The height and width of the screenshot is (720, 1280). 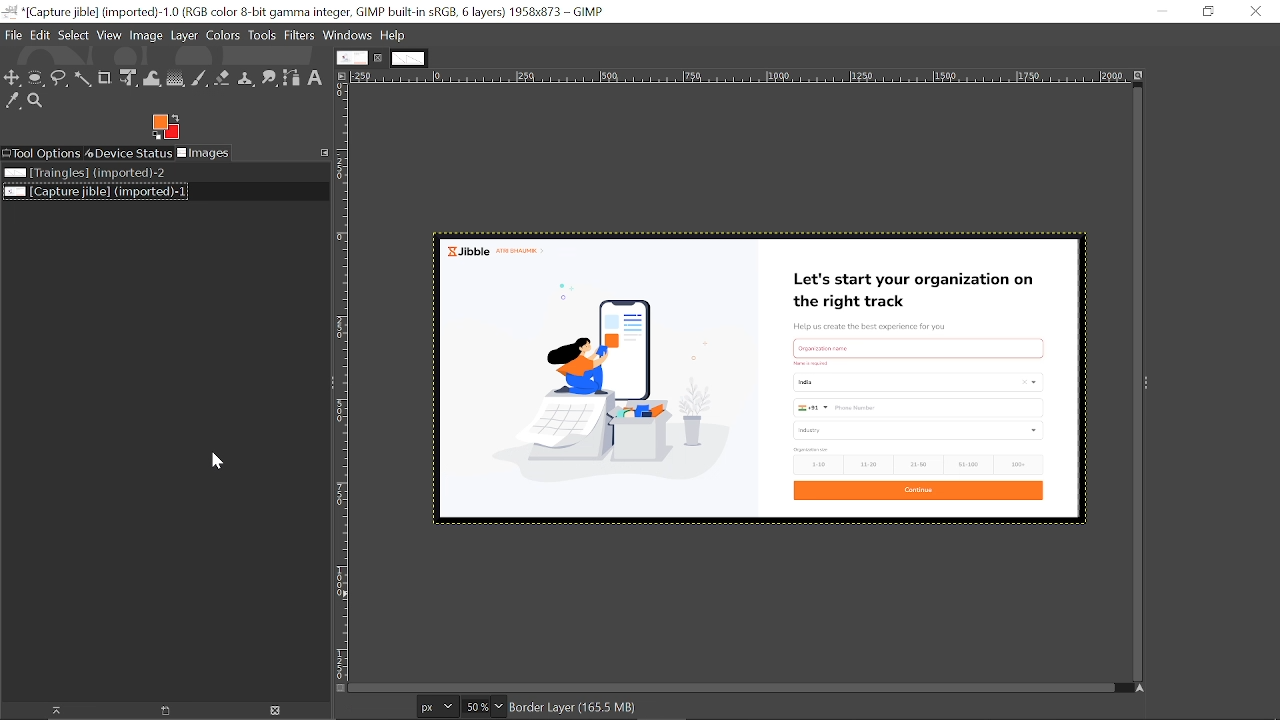 I want to click on Vertical label, so click(x=345, y=381).